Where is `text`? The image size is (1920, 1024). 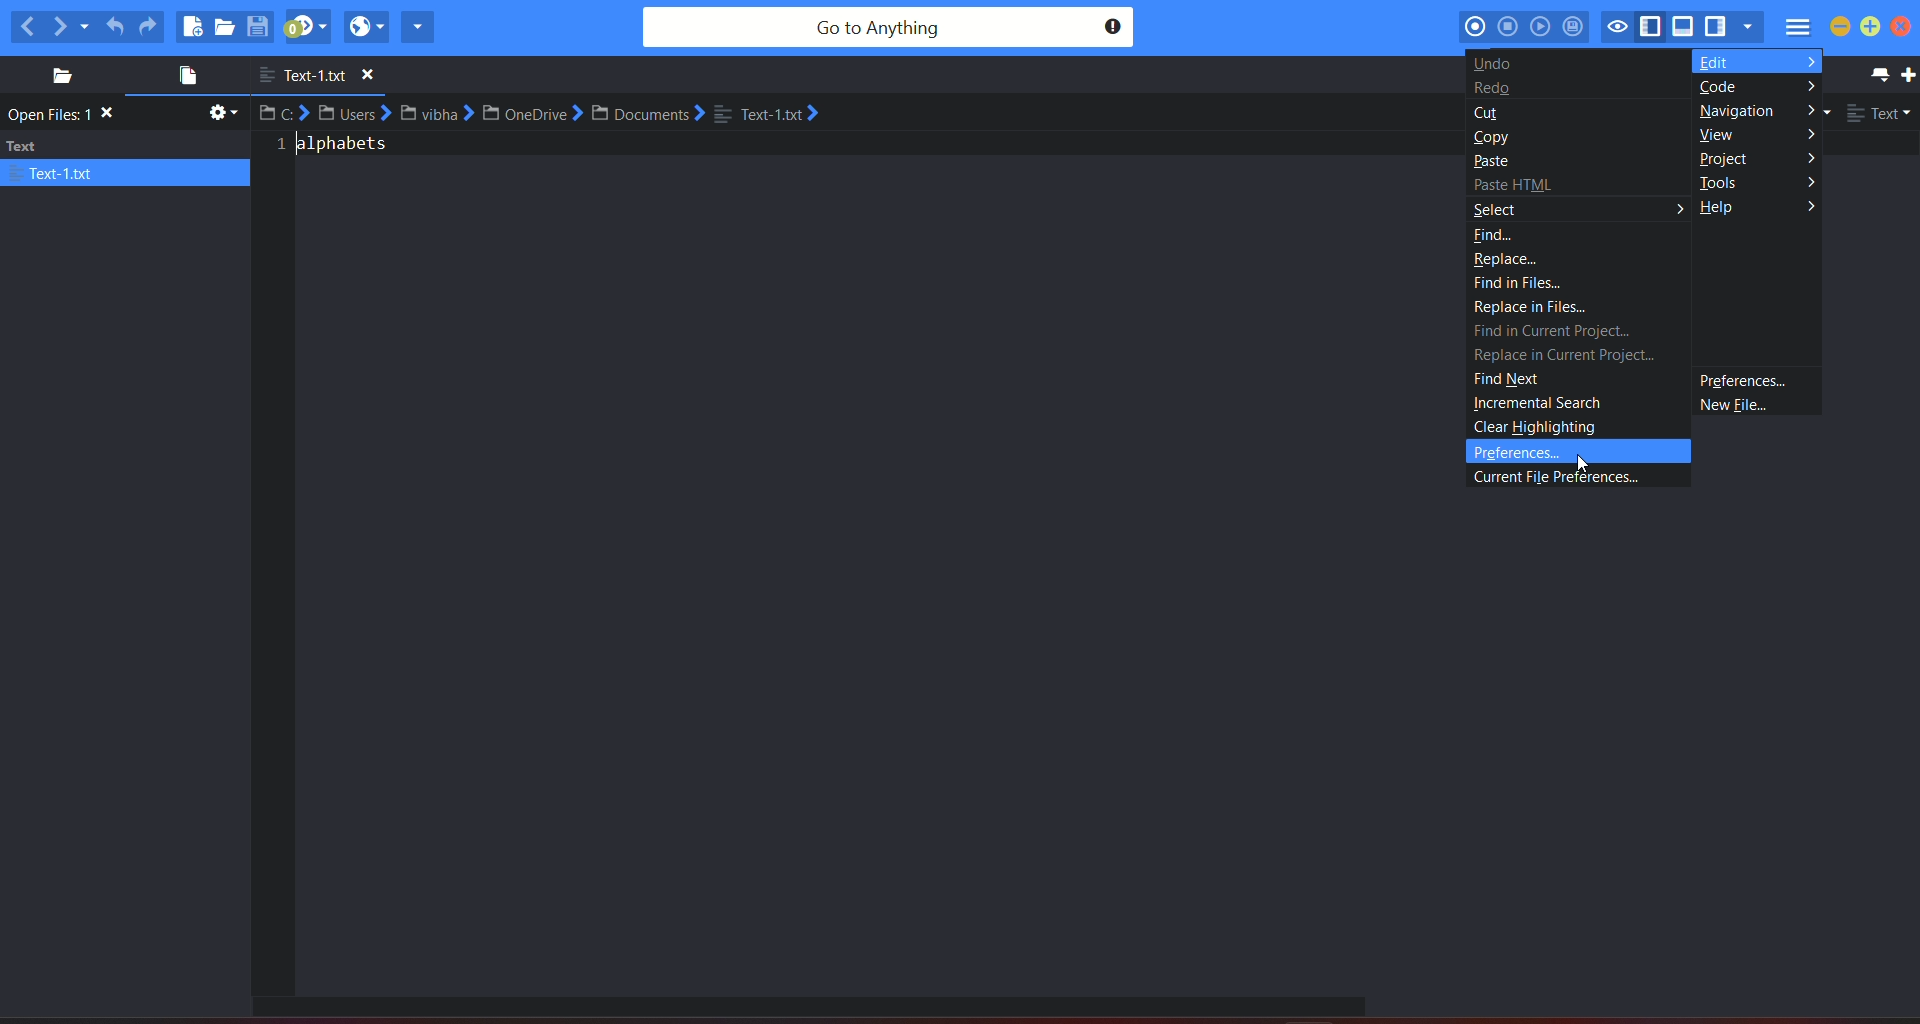 text is located at coordinates (126, 159).